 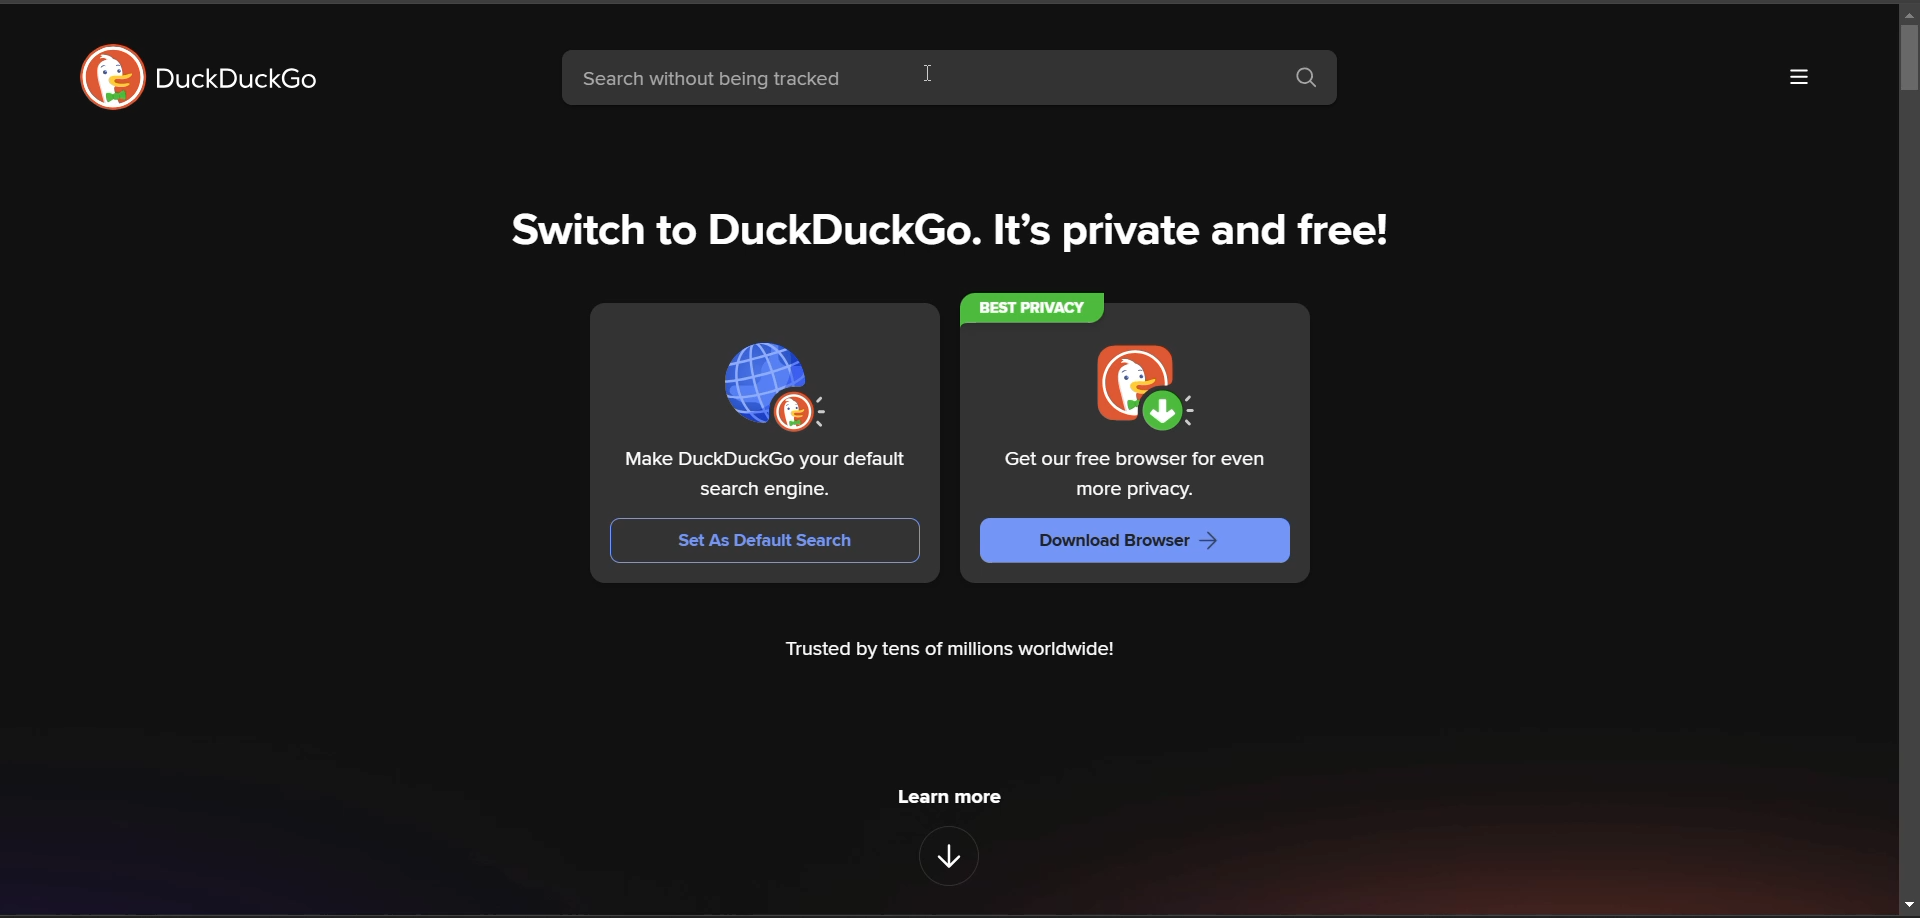 What do you see at coordinates (1804, 79) in the screenshot?
I see `more options` at bounding box center [1804, 79].